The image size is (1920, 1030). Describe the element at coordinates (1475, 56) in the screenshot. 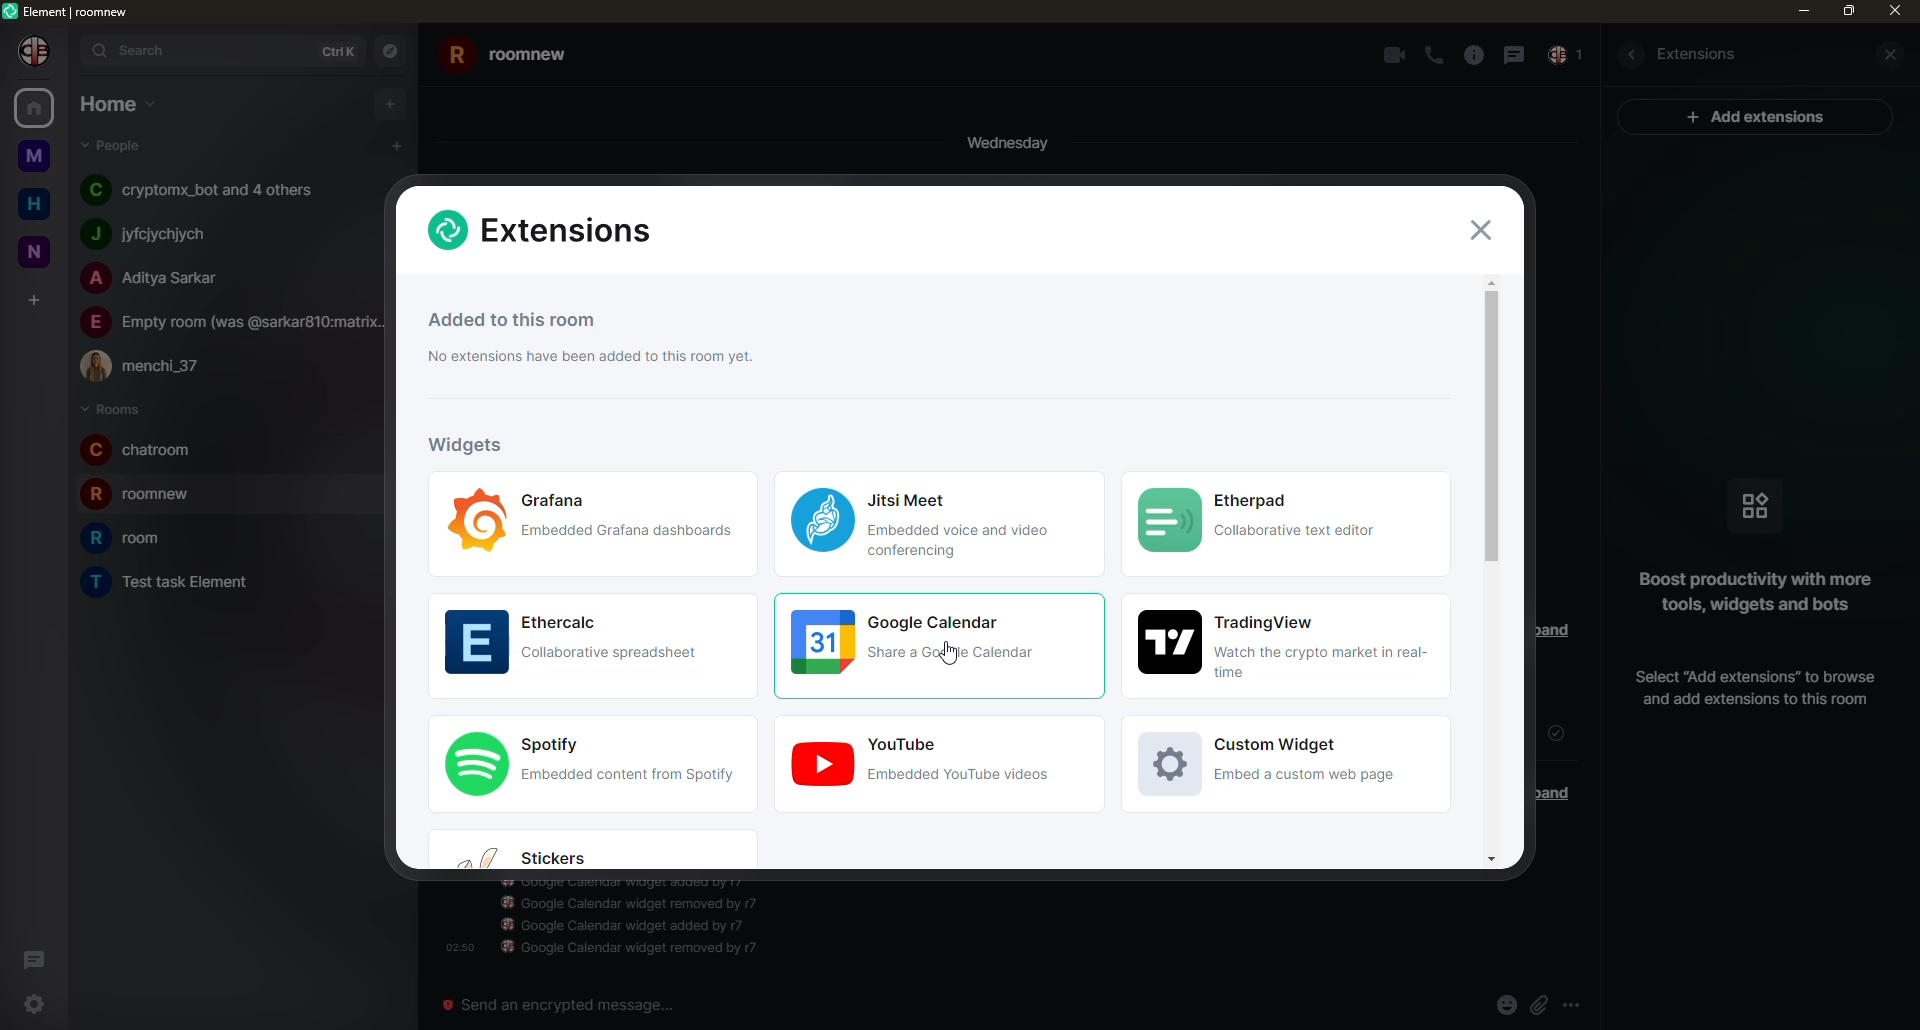

I see `info` at that location.